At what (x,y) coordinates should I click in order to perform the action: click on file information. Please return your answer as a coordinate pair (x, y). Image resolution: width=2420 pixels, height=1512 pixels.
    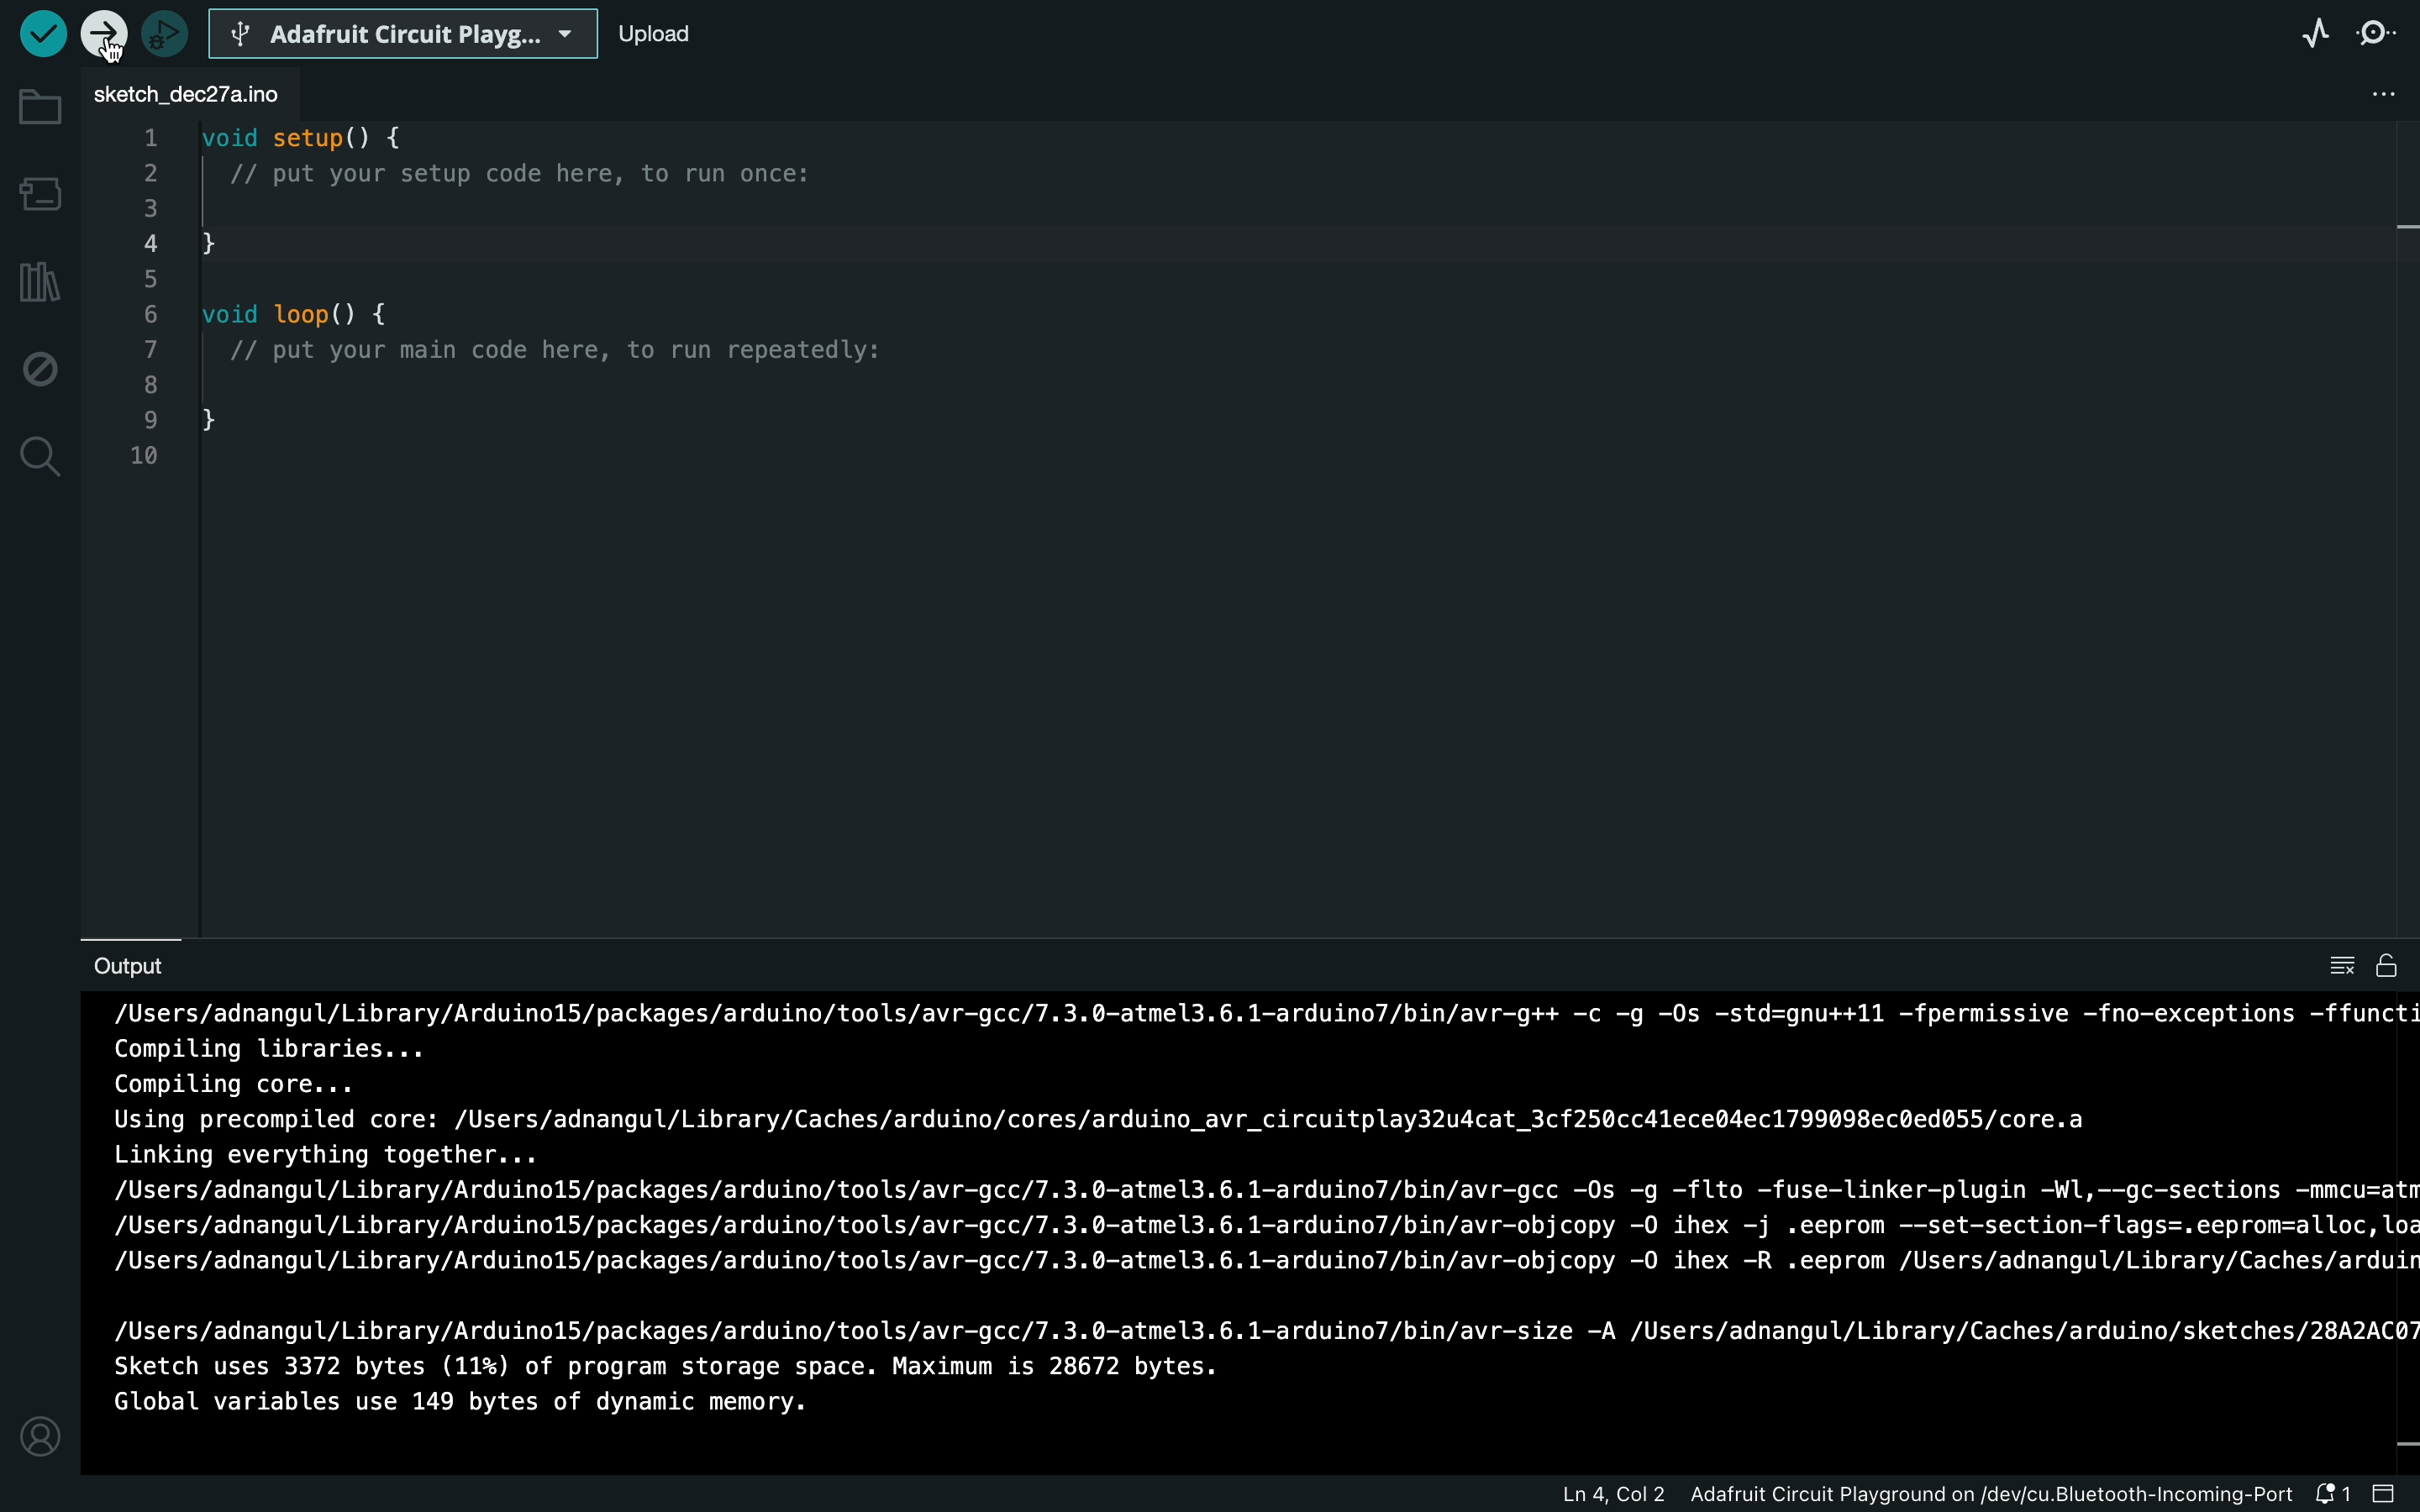
    Looking at the image, I should click on (1917, 1494).